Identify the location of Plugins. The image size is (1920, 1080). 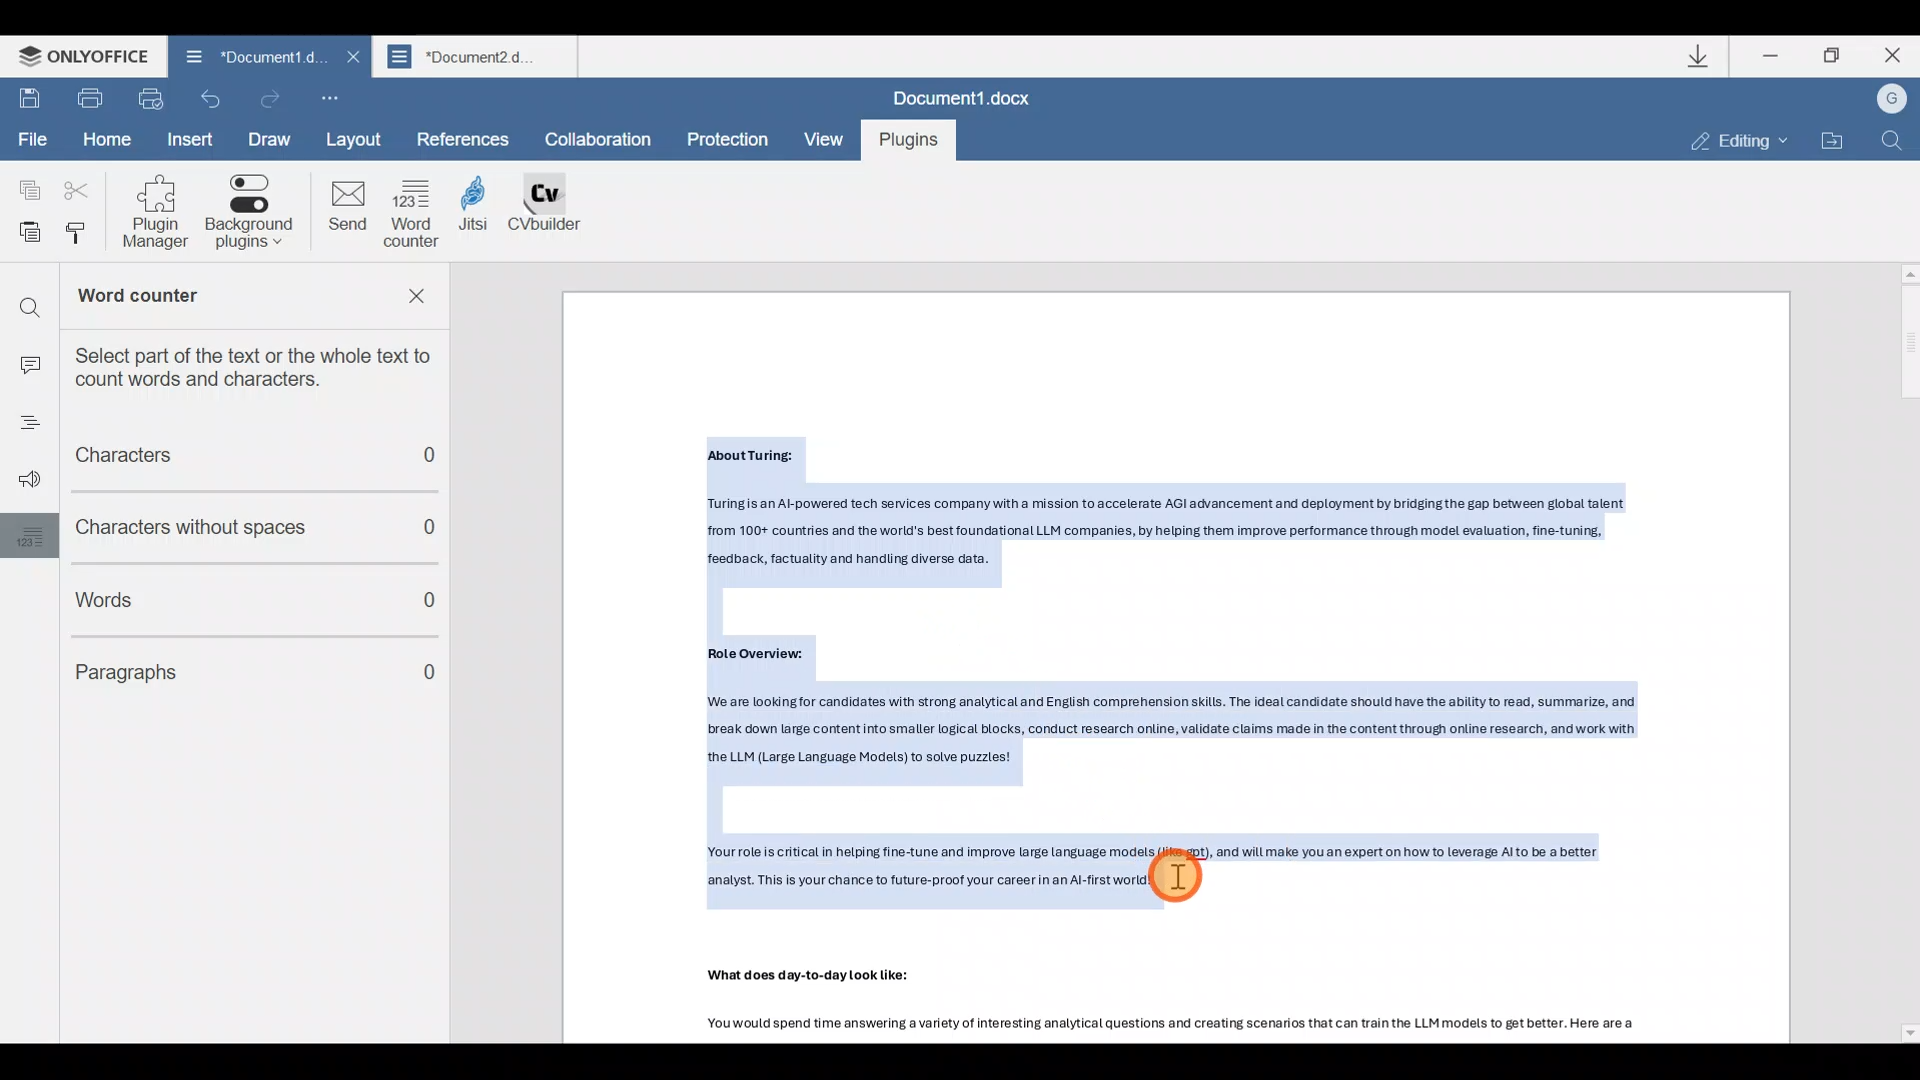
(906, 141).